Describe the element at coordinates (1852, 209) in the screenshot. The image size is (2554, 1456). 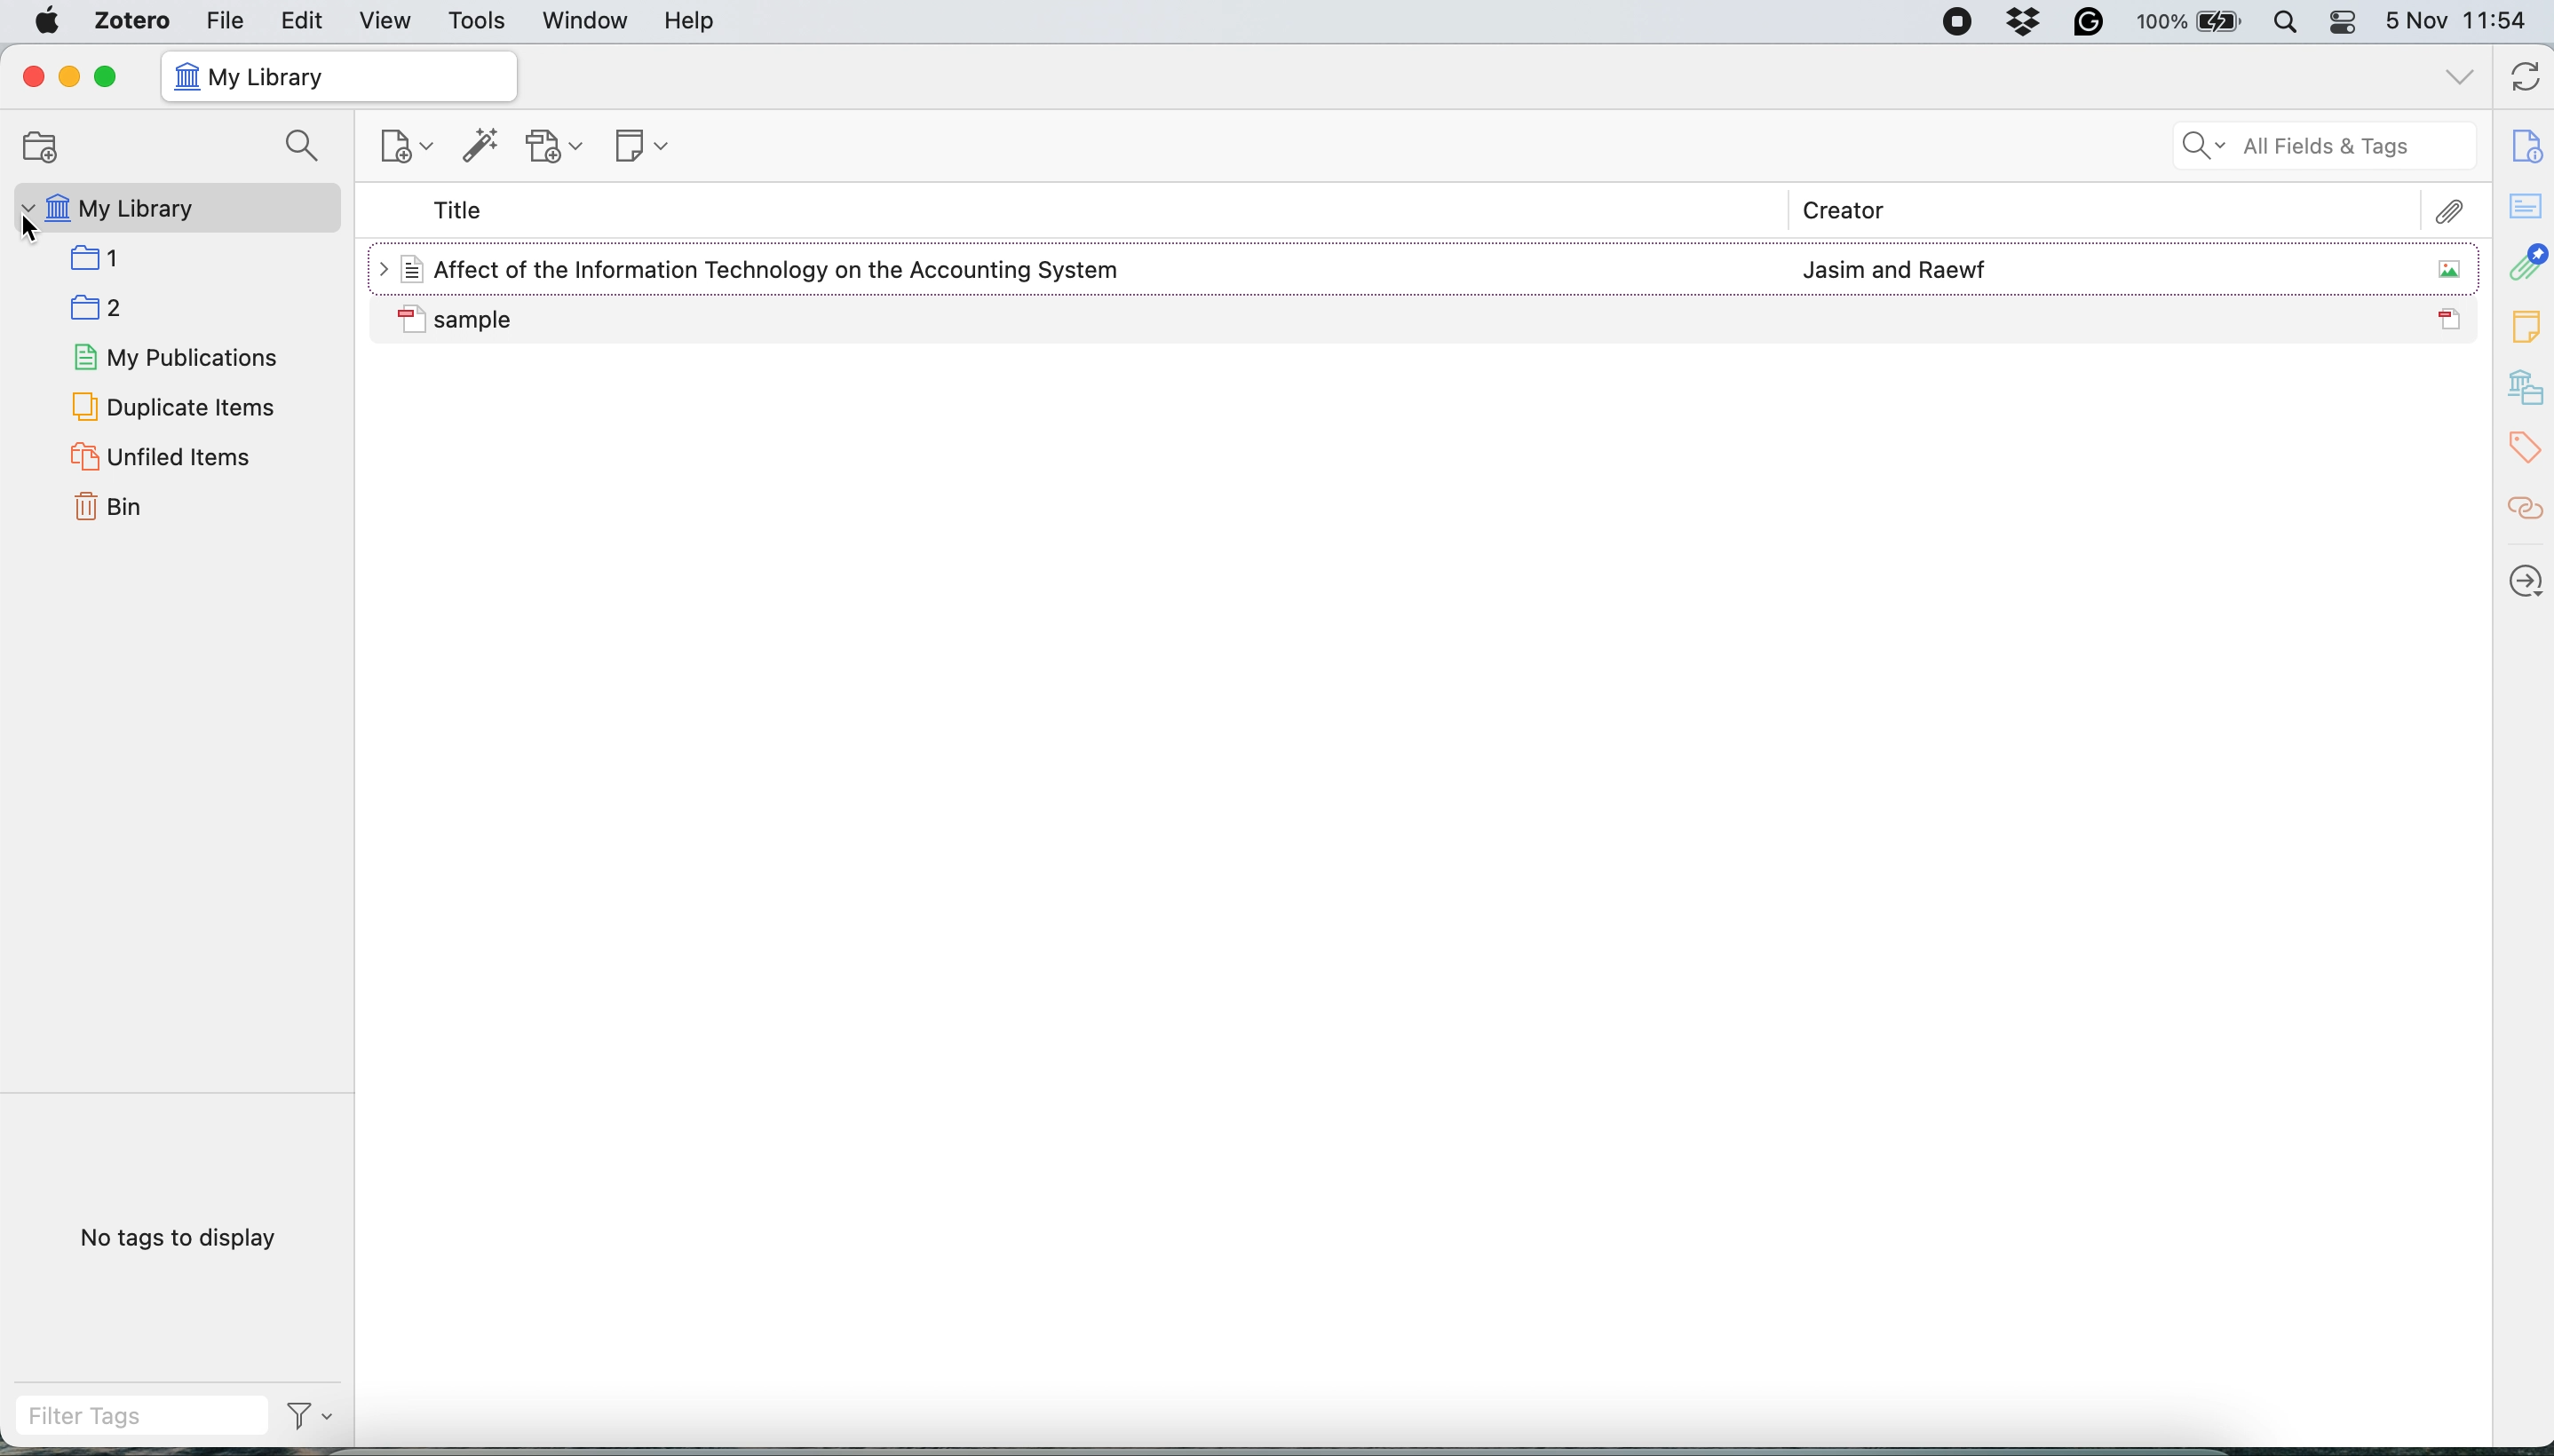
I see `creator` at that location.